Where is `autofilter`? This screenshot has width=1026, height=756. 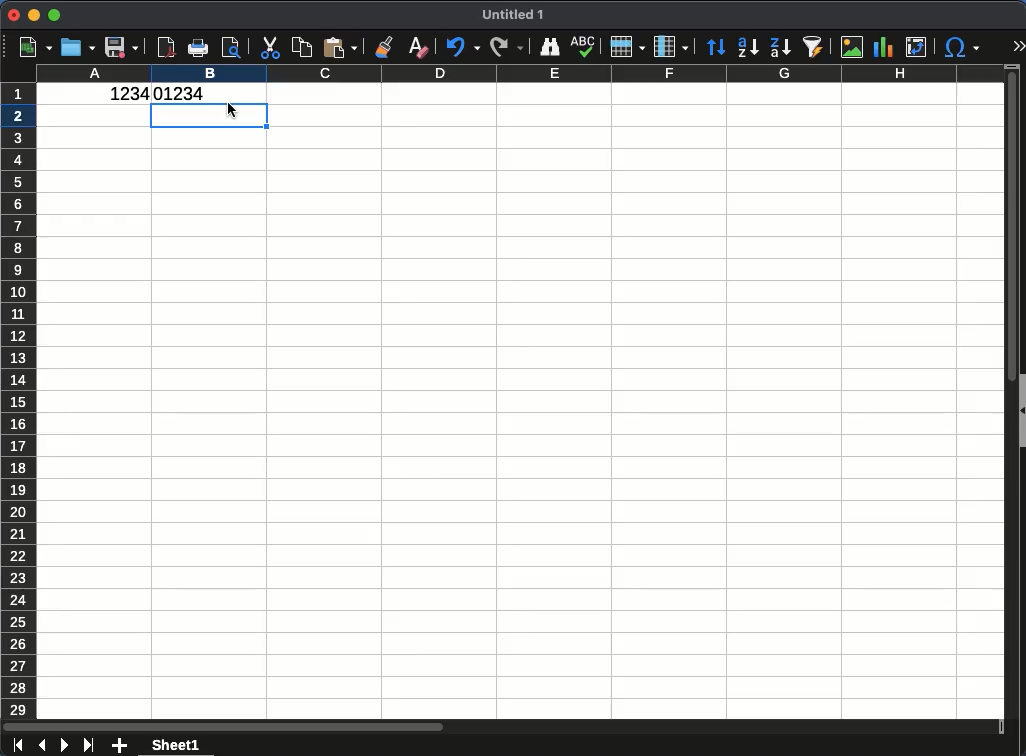 autofilter is located at coordinates (814, 45).